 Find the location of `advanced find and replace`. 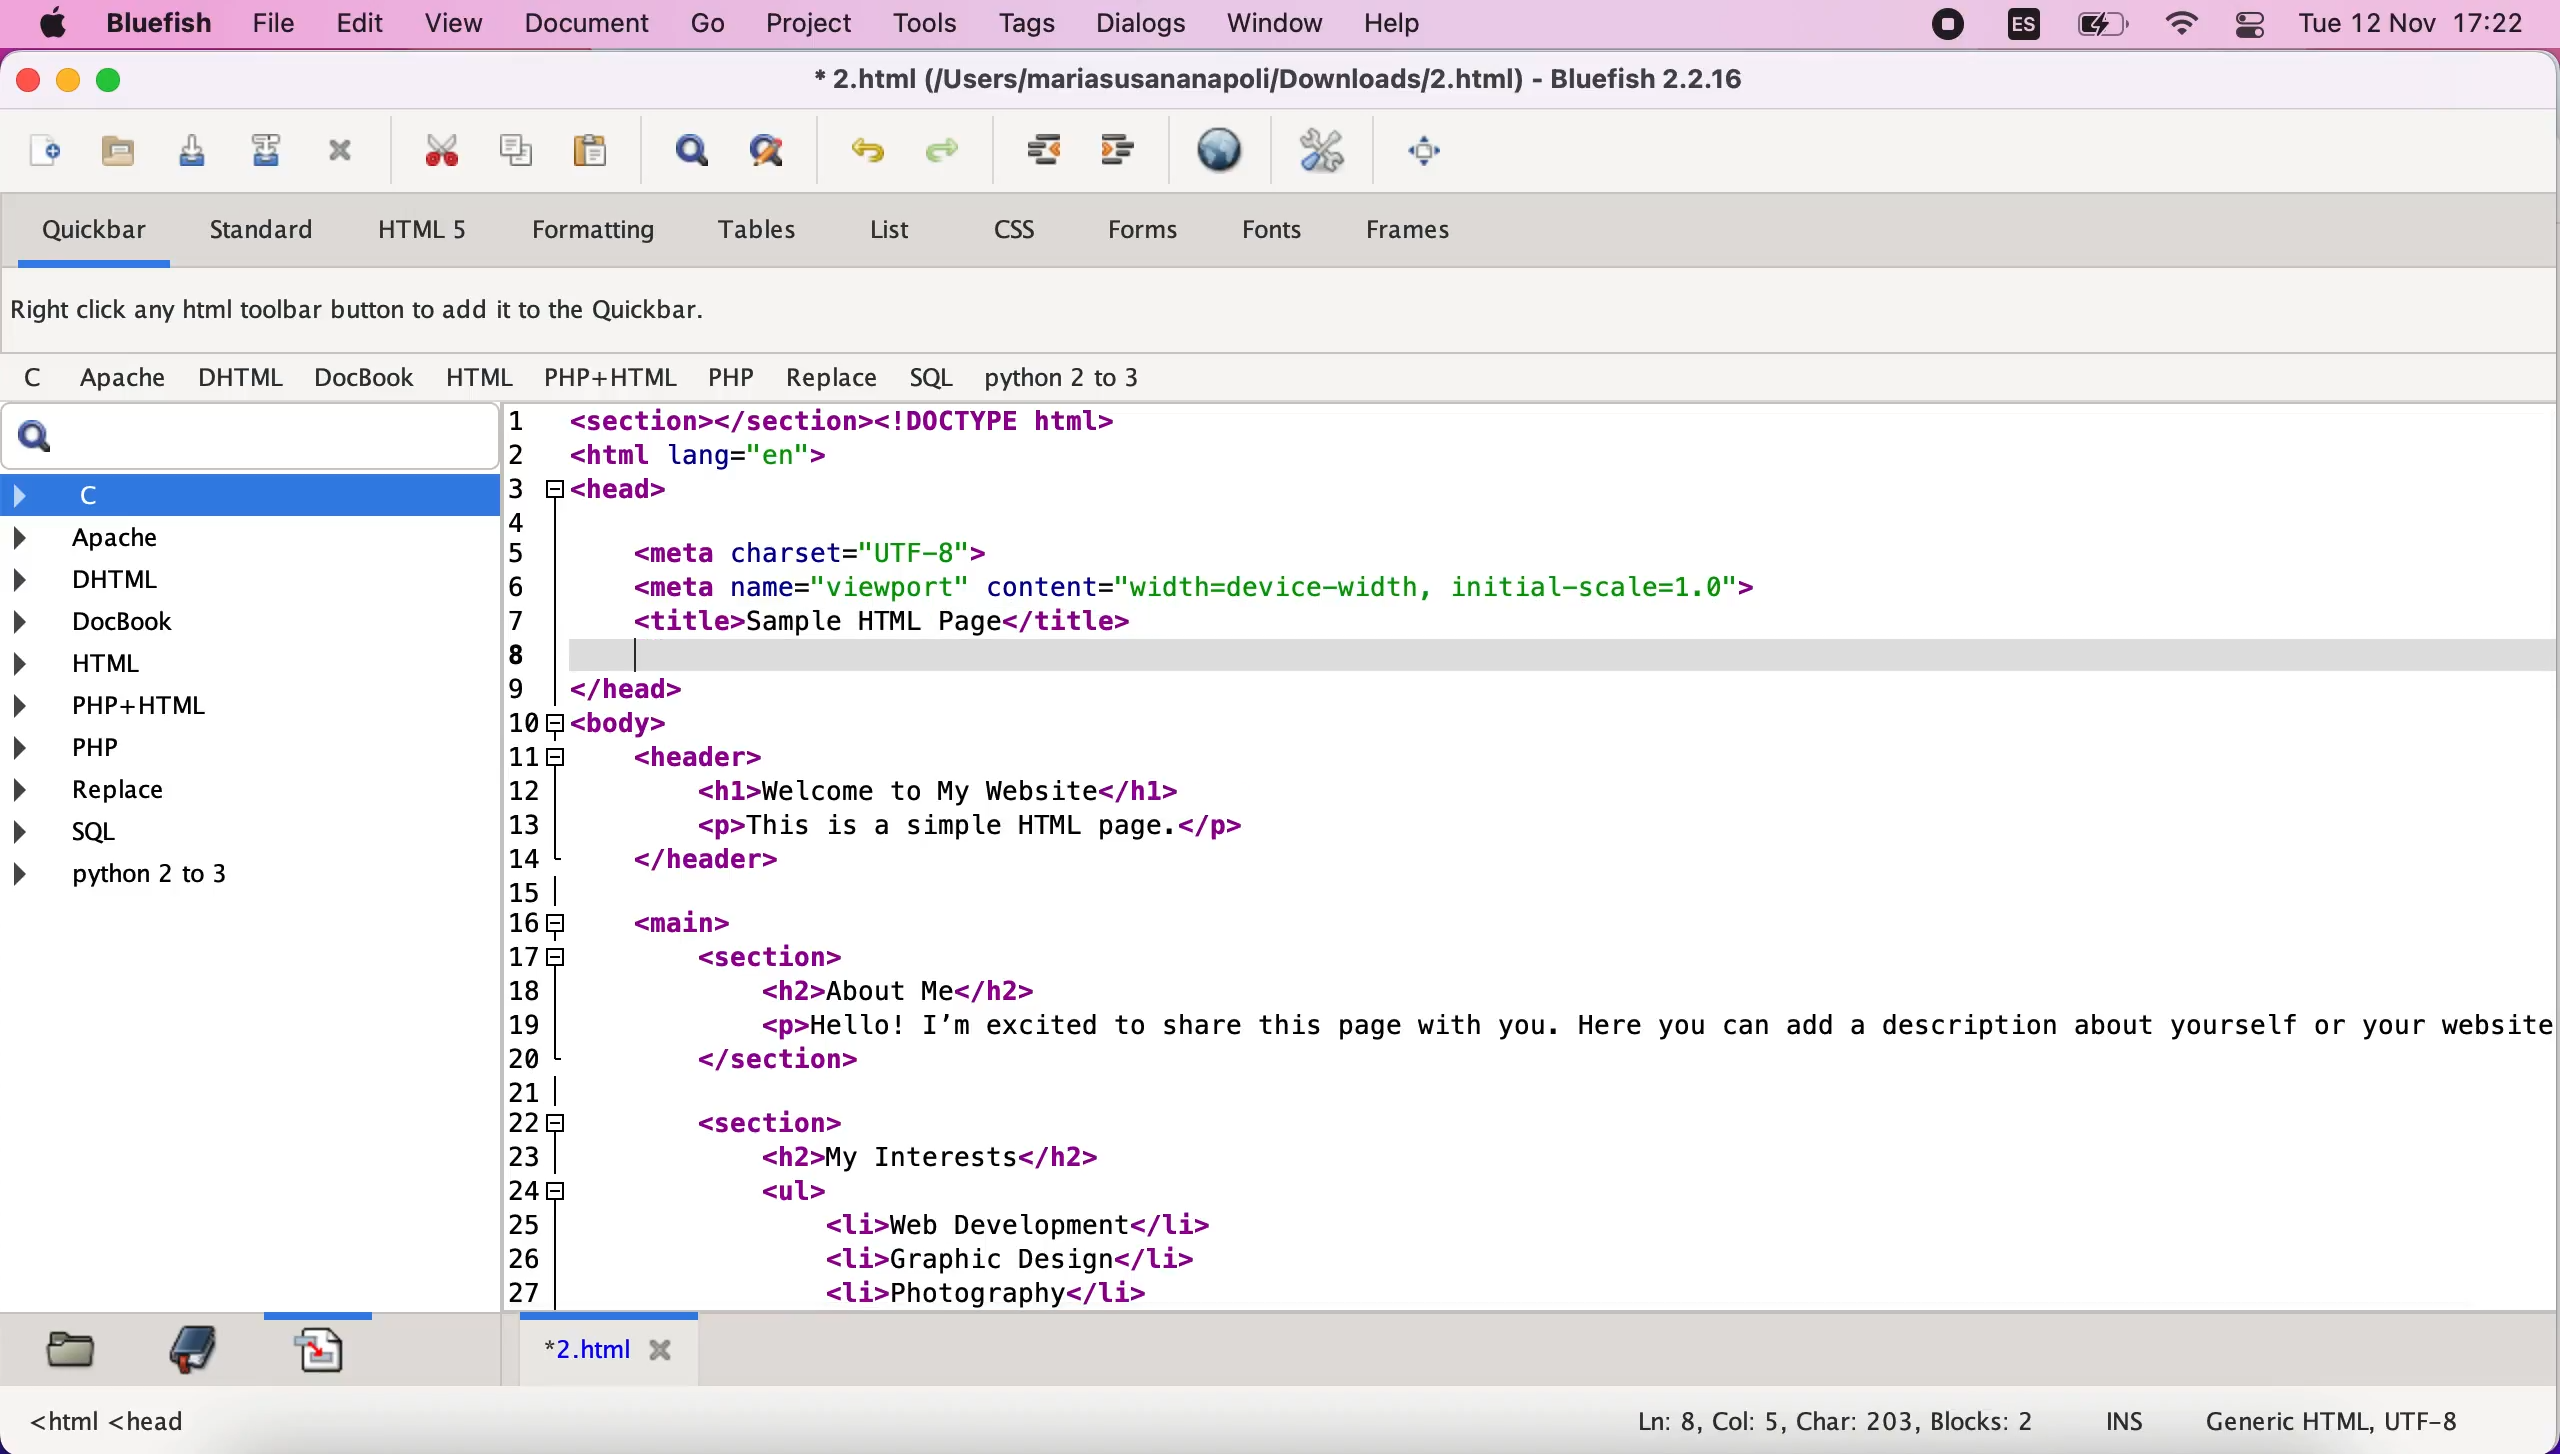

advanced find and replace is located at coordinates (781, 149).